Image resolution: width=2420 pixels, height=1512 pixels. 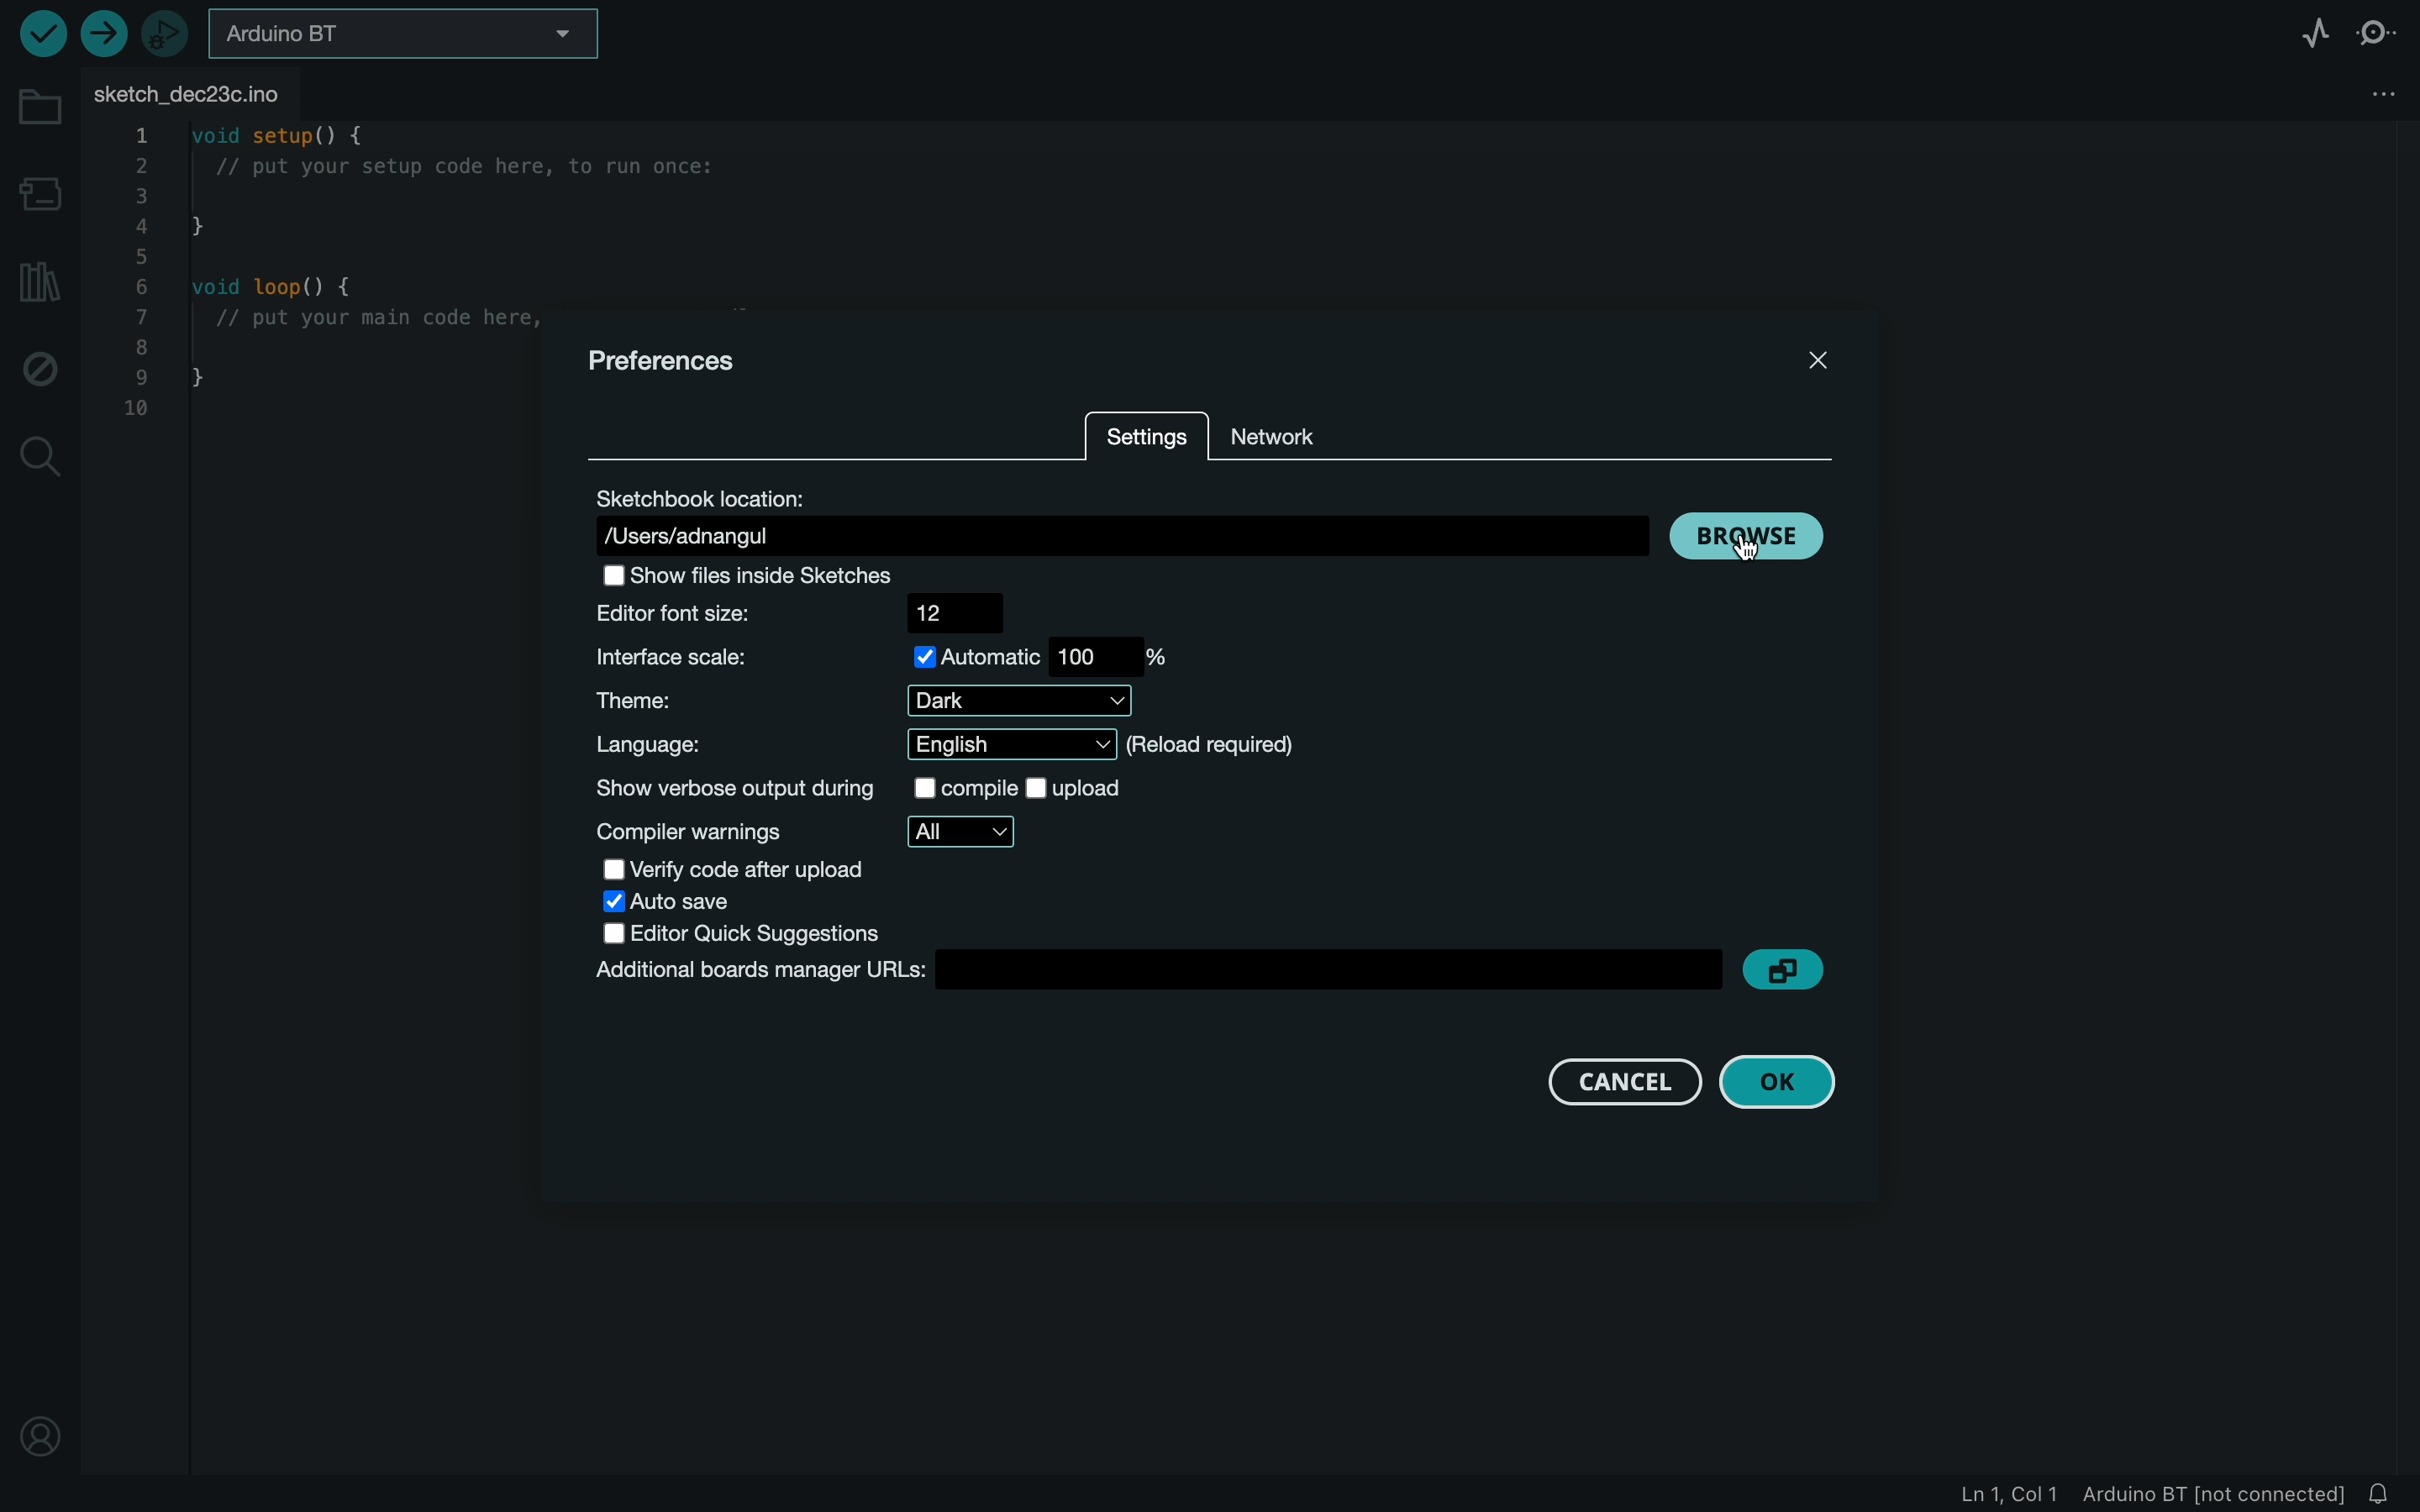 I want to click on FILE TAB, so click(x=200, y=98).